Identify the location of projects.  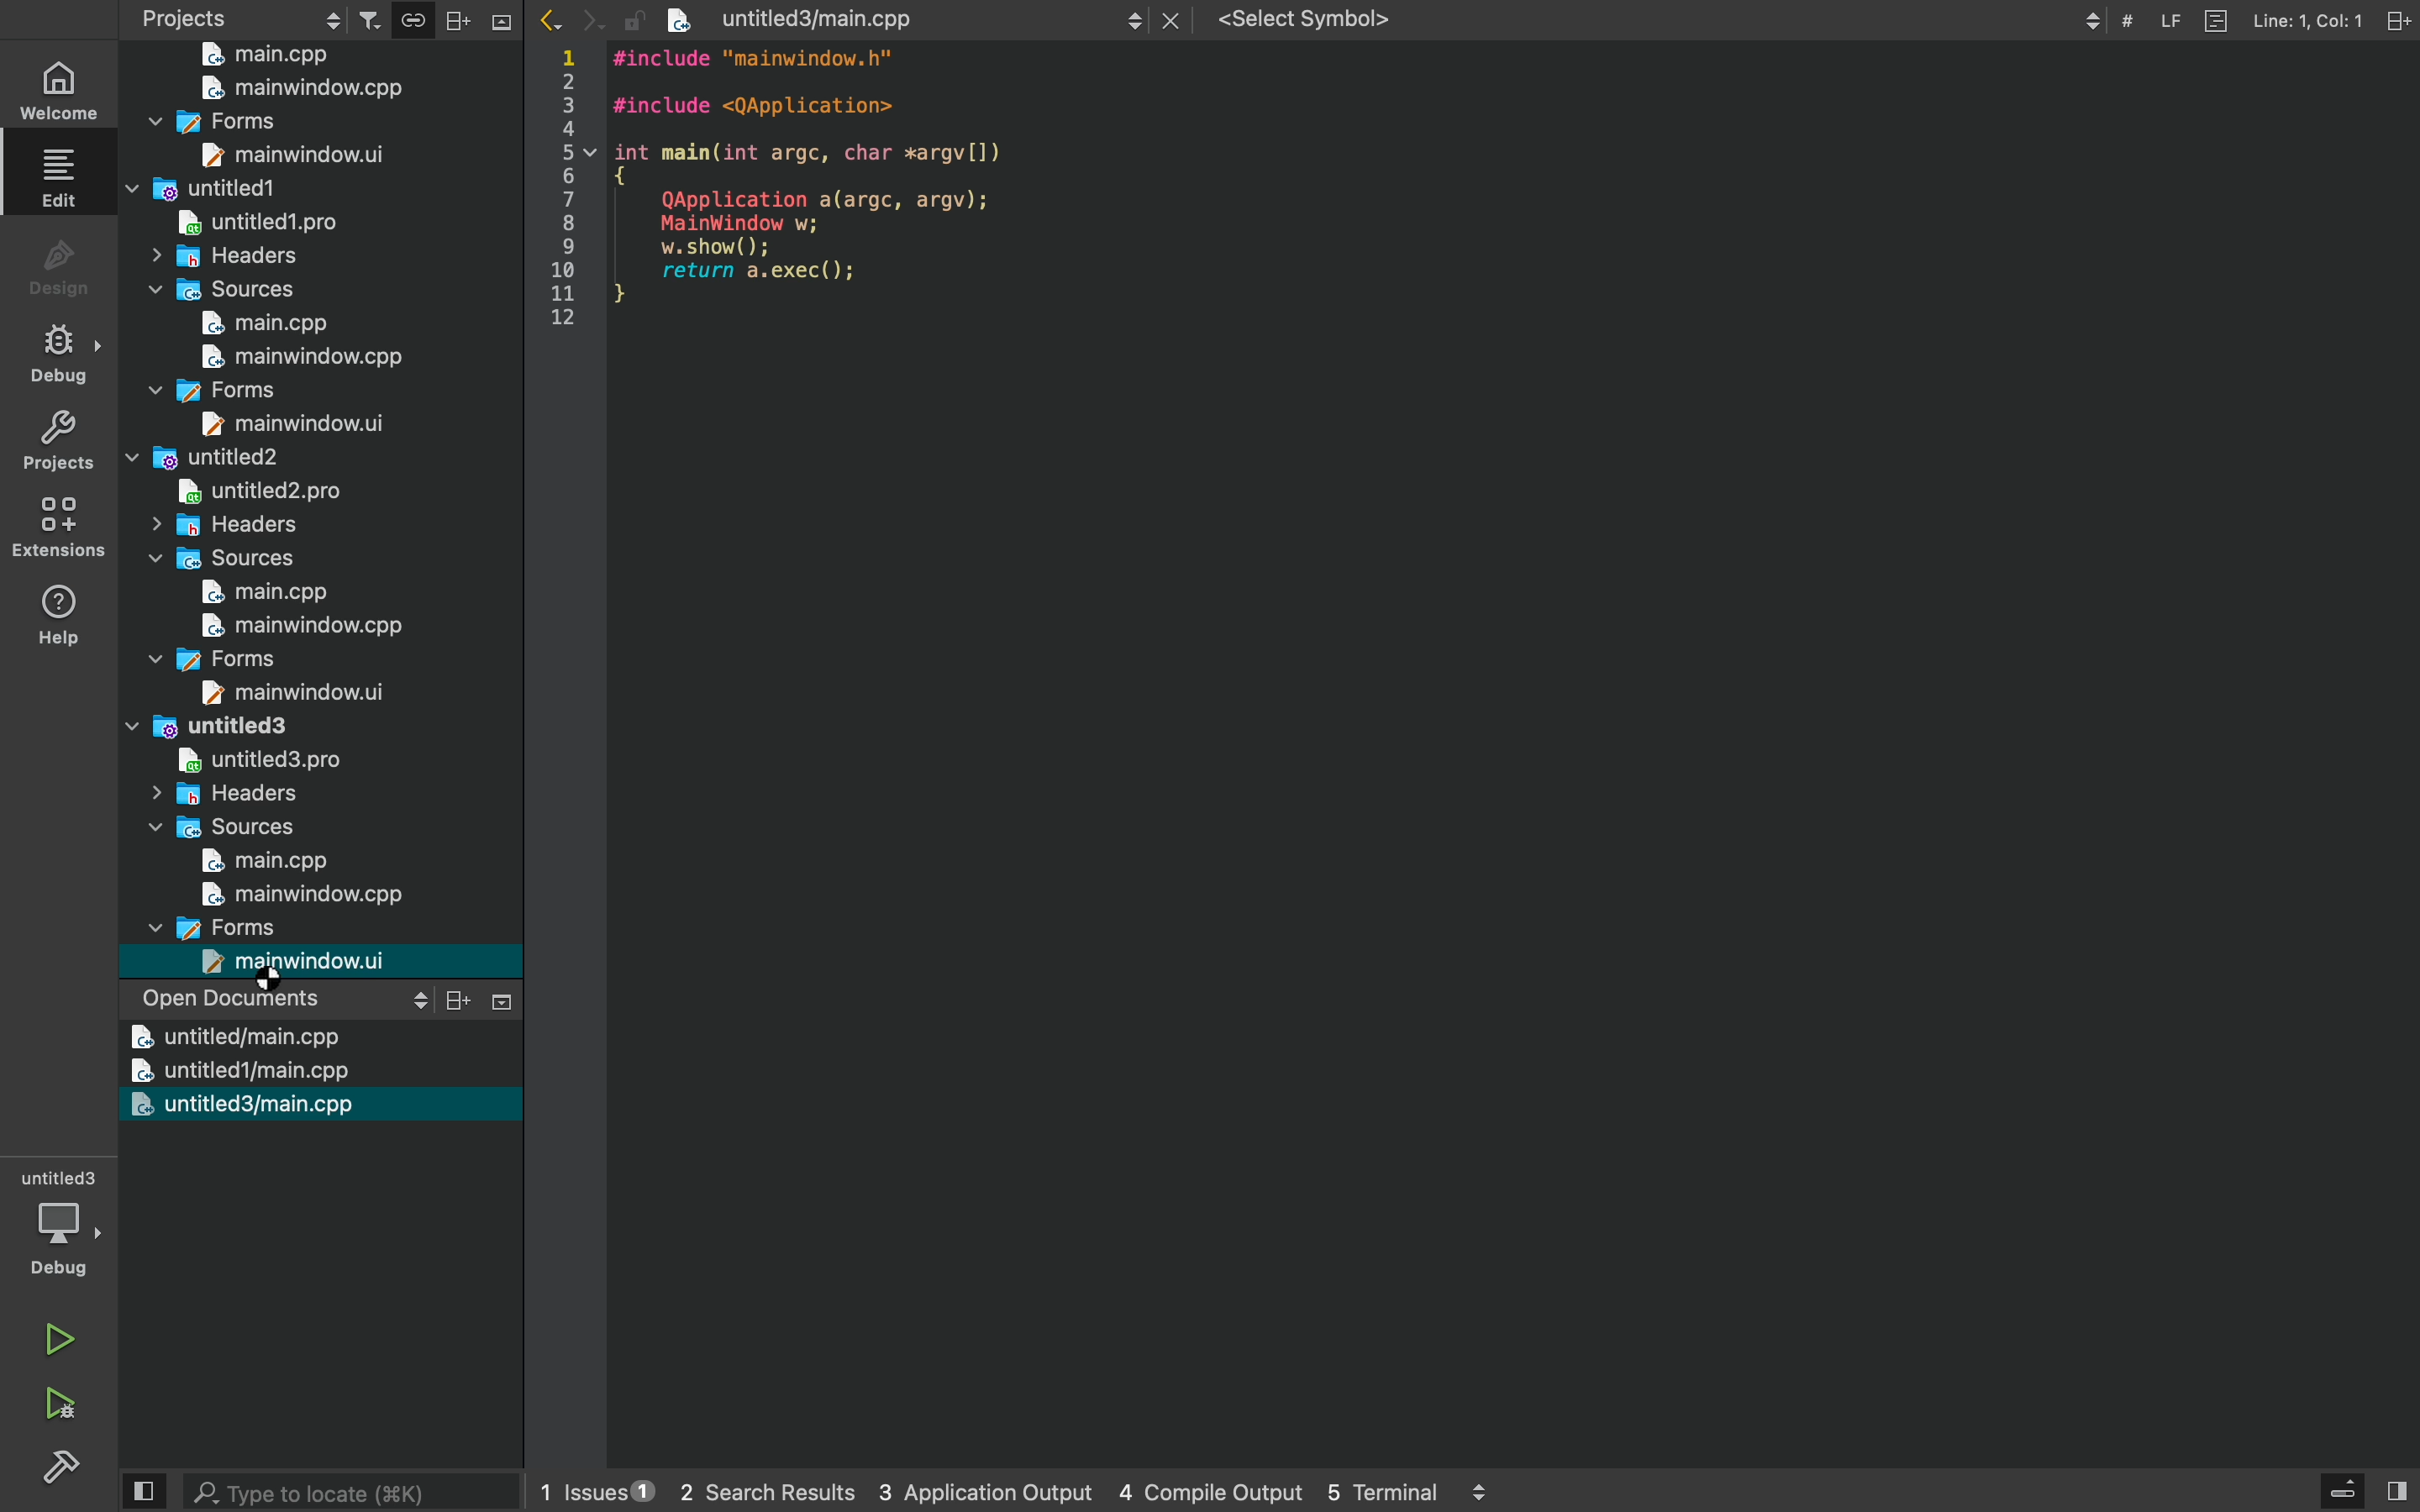
(480, 17).